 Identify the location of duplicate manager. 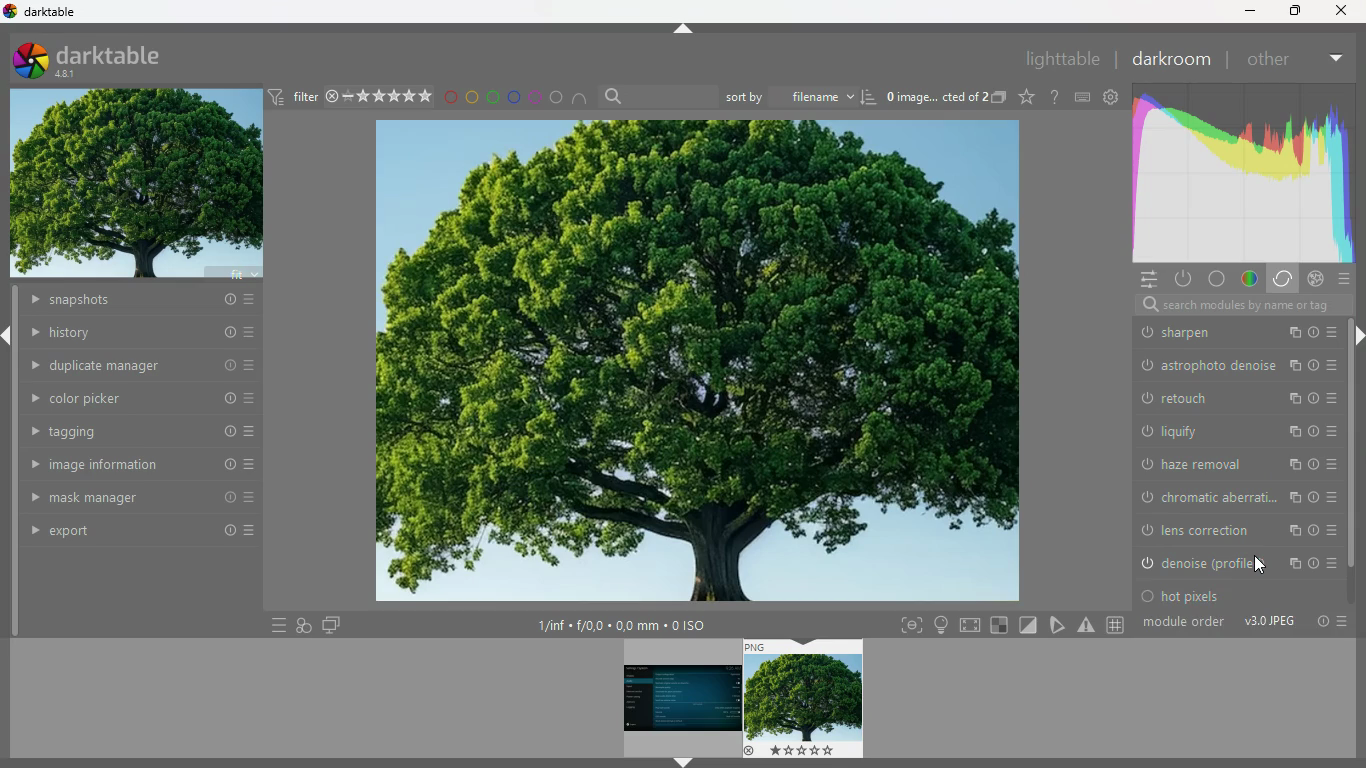
(147, 365).